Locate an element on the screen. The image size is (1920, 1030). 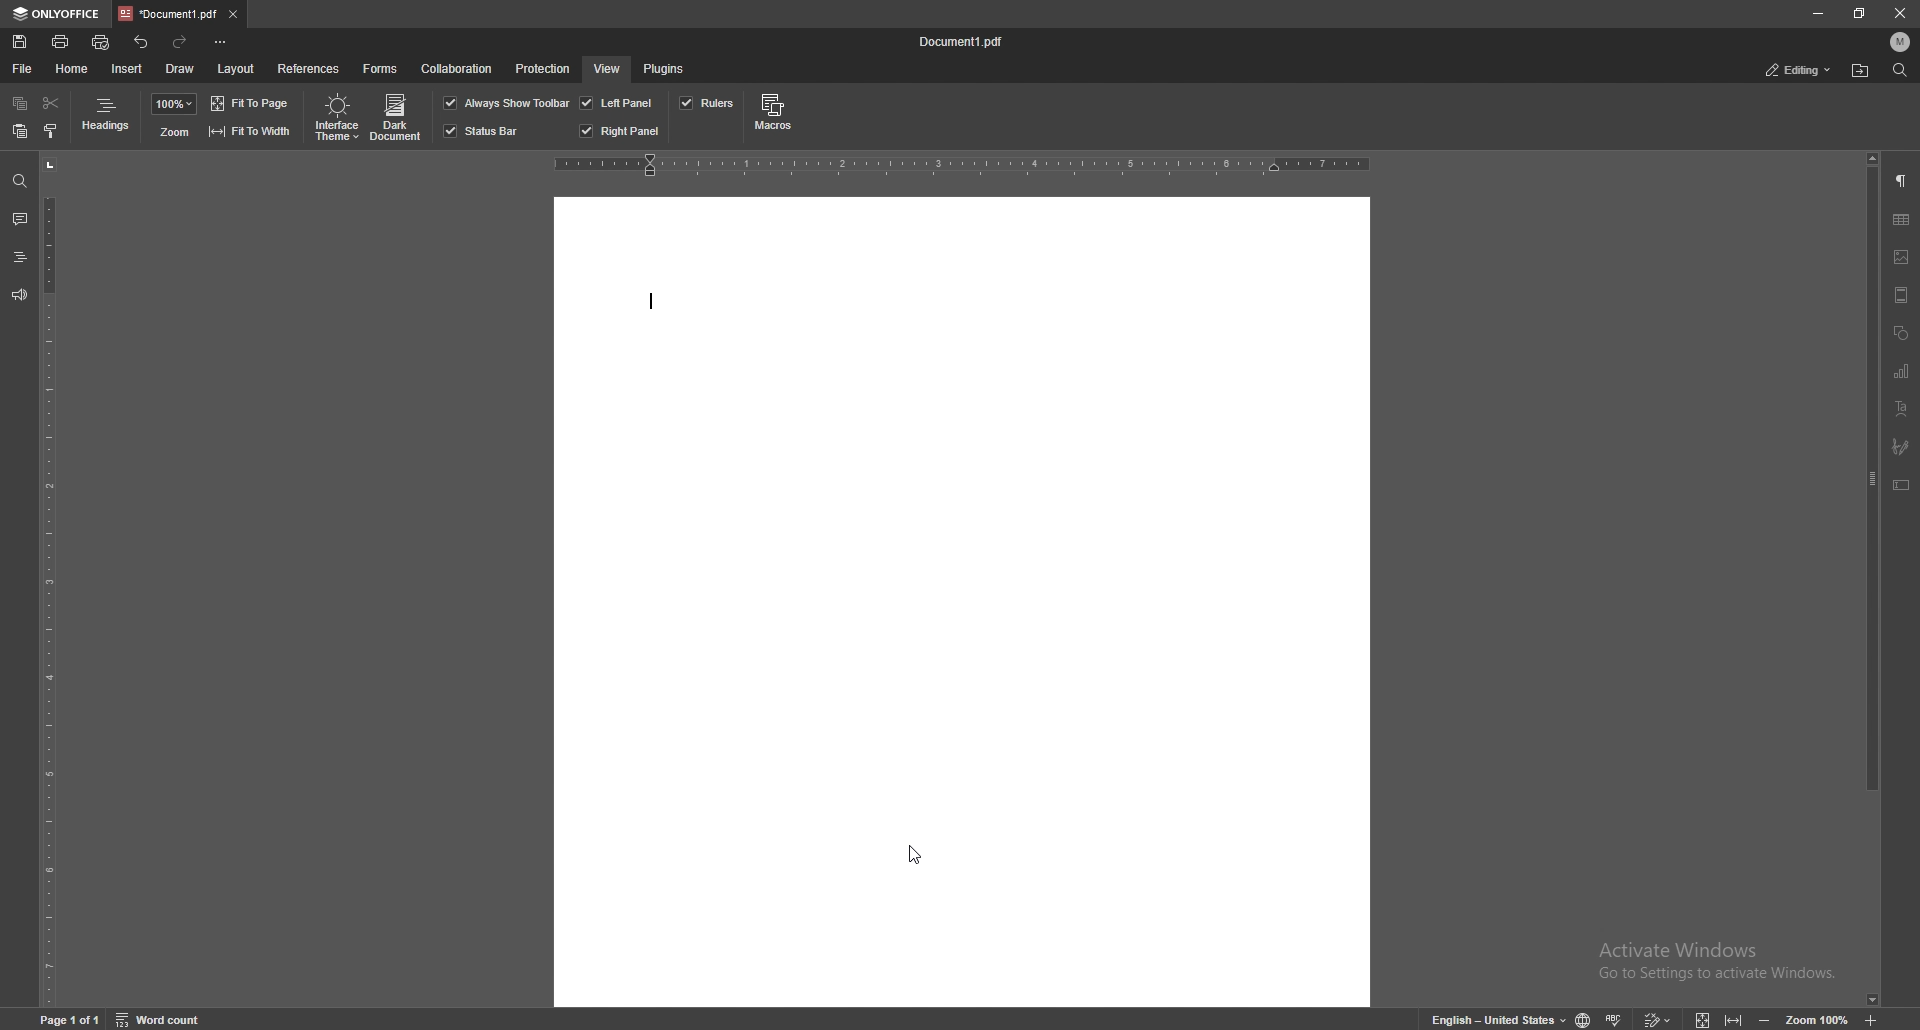
status is located at coordinates (1799, 69).